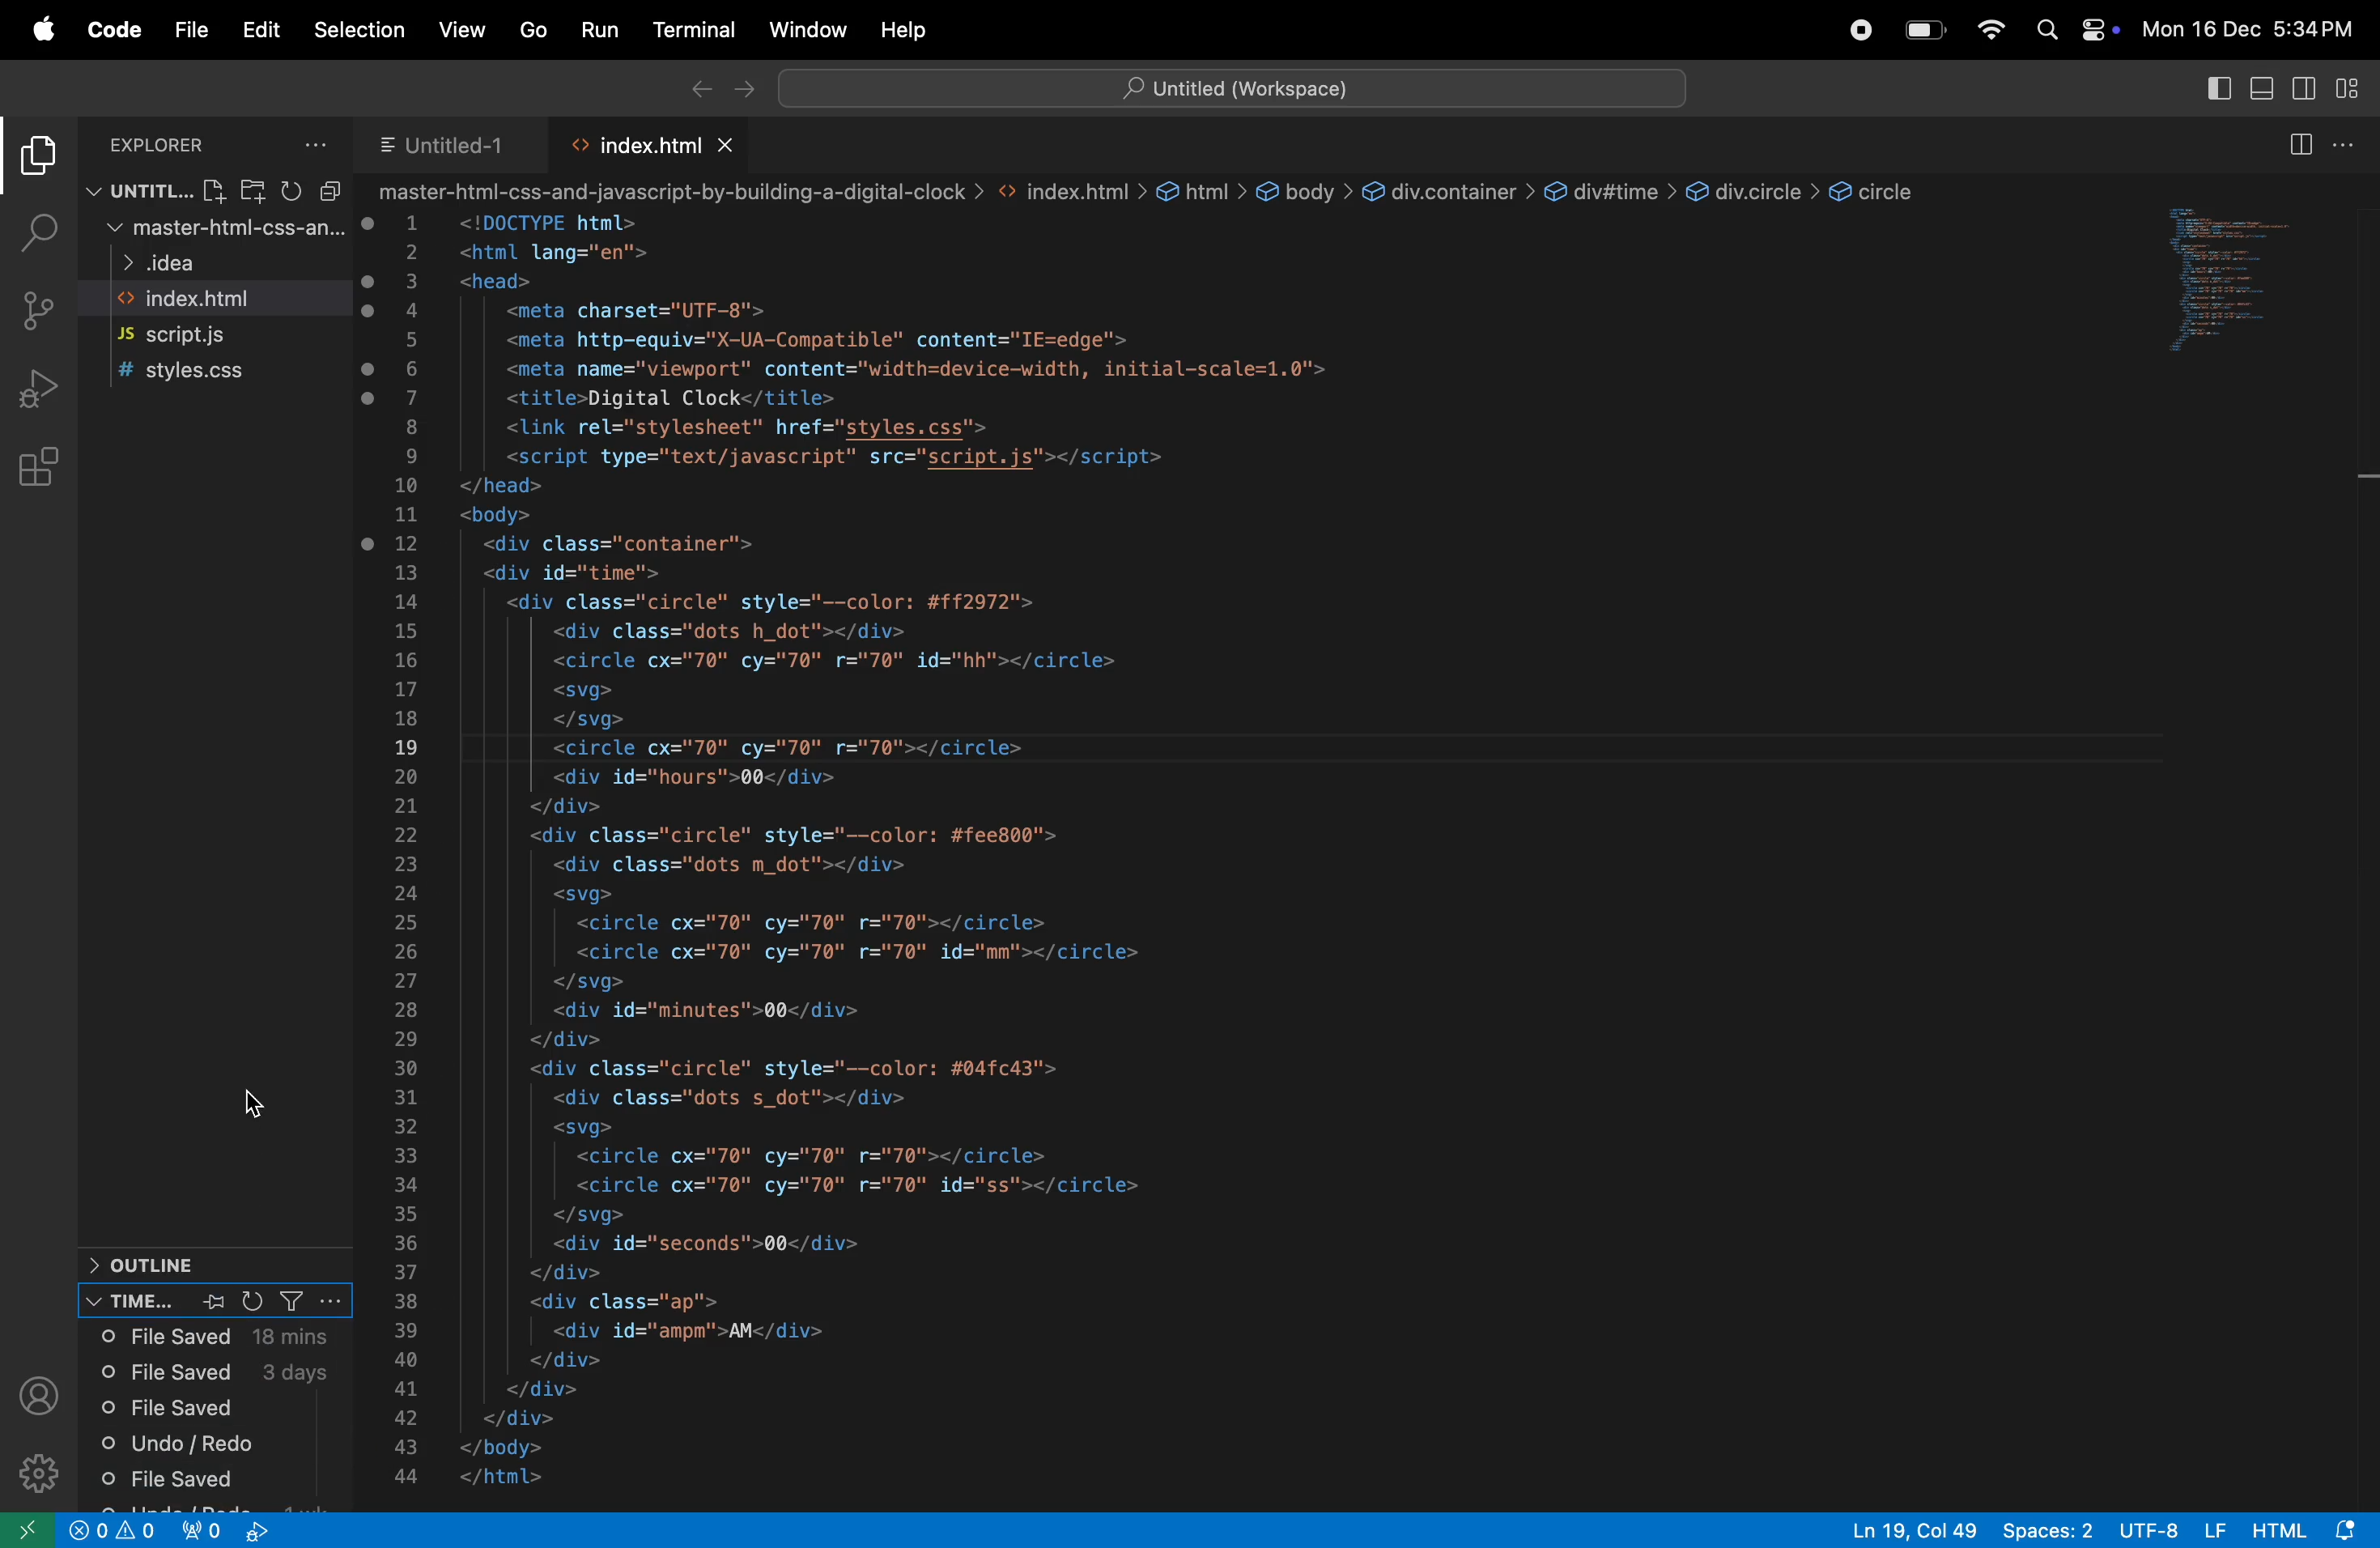 This screenshot has height=1548, width=2380. Describe the element at coordinates (41, 471) in the screenshot. I see `extensions` at that location.